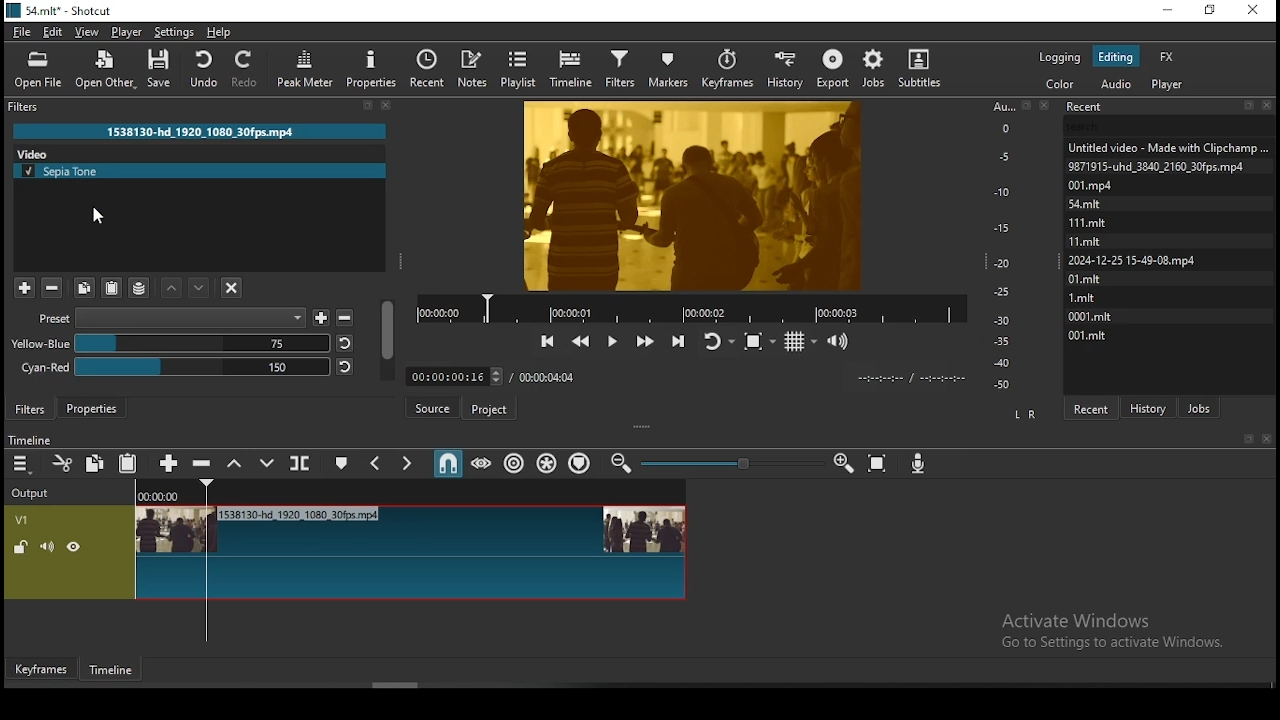 The height and width of the screenshot is (720, 1280). What do you see at coordinates (176, 30) in the screenshot?
I see `settings` at bounding box center [176, 30].